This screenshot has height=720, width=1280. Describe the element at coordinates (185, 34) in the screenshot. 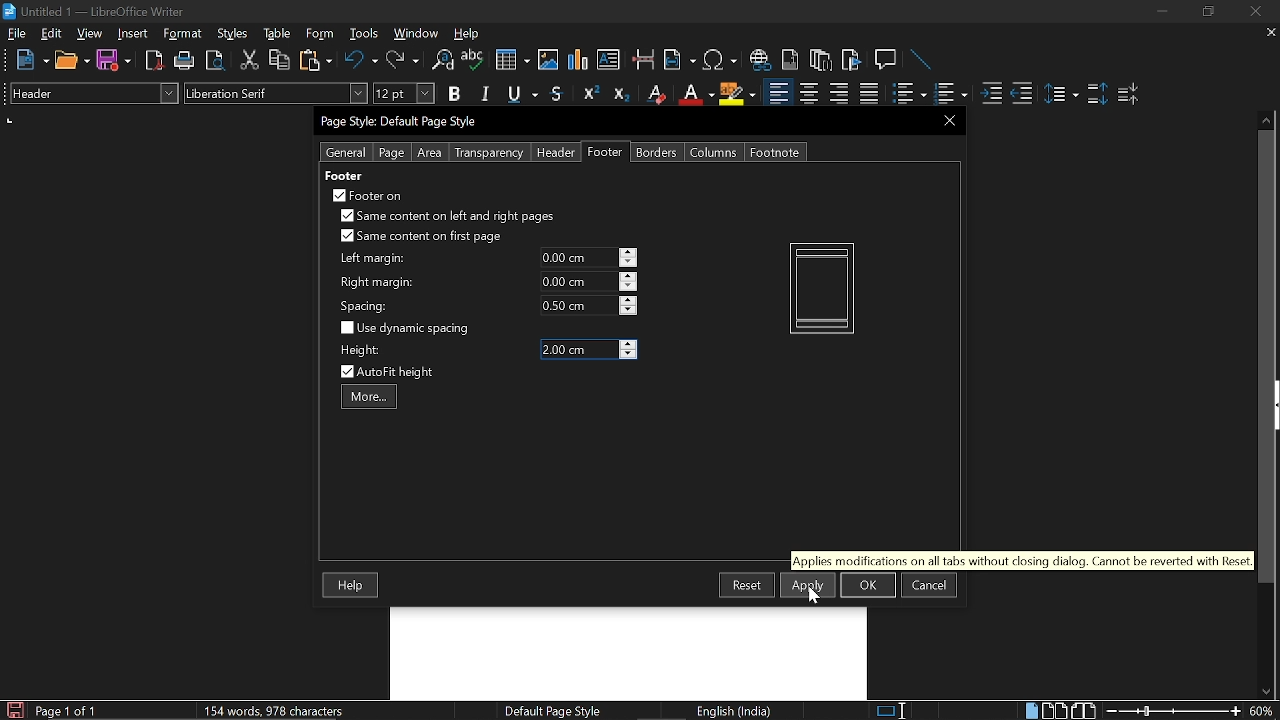

I see `Format` at that location.